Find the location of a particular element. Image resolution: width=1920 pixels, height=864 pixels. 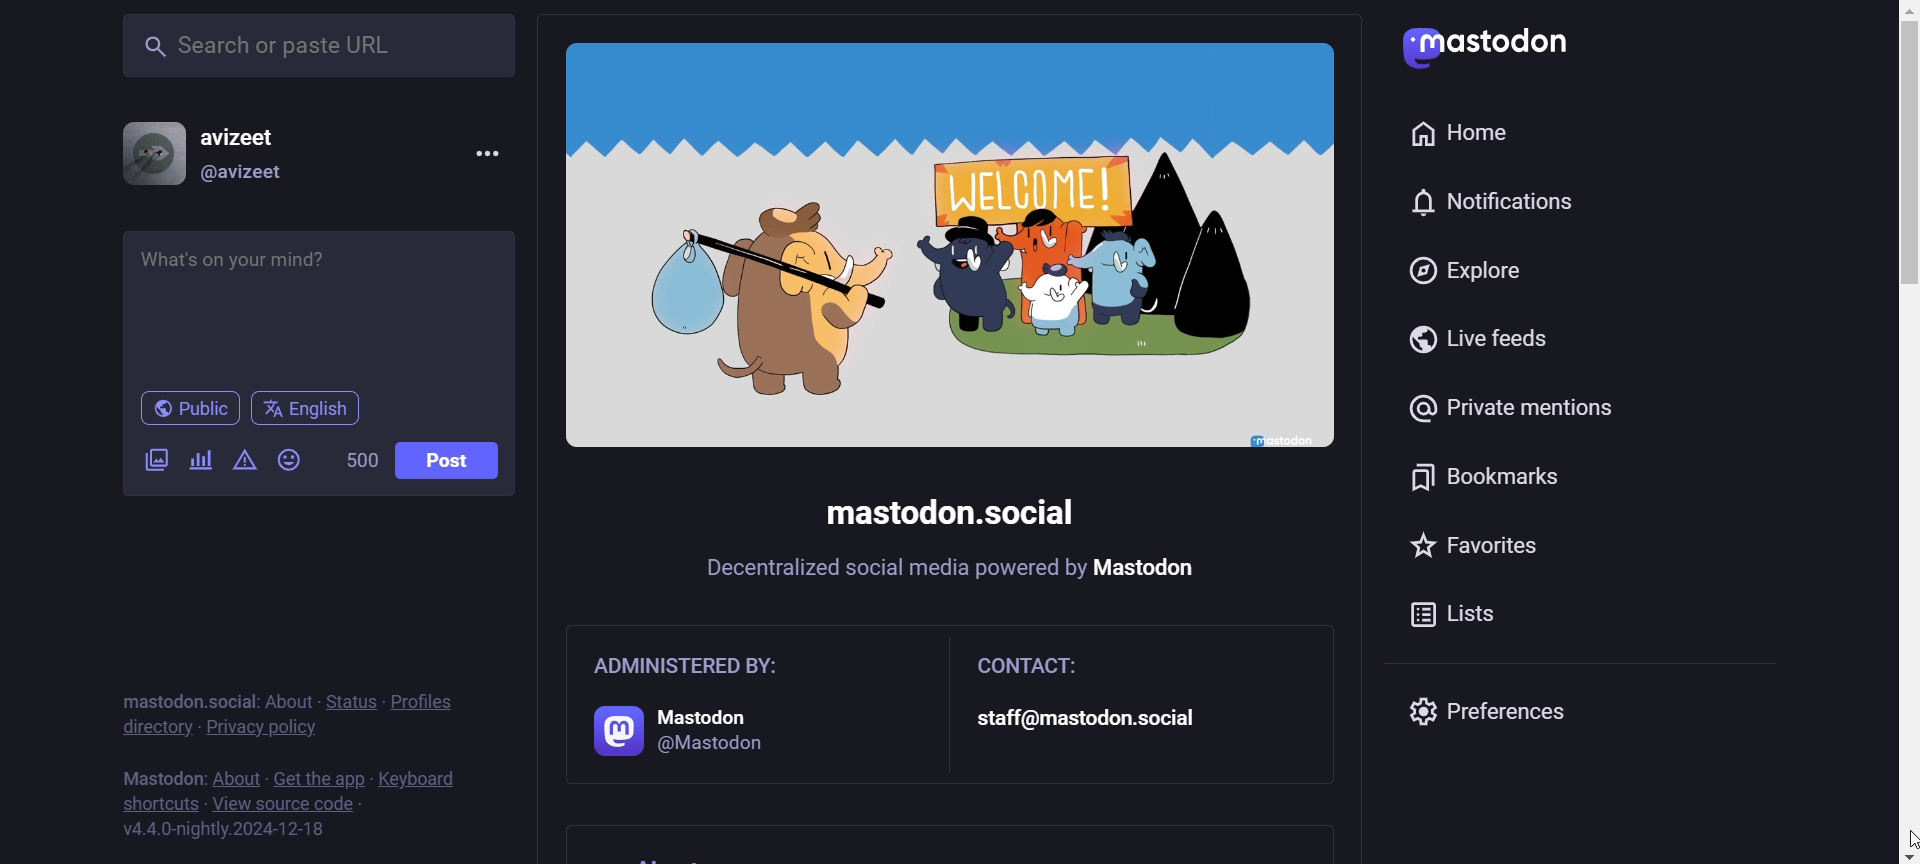

CONTACT: is located at coordinates (1027, 666).